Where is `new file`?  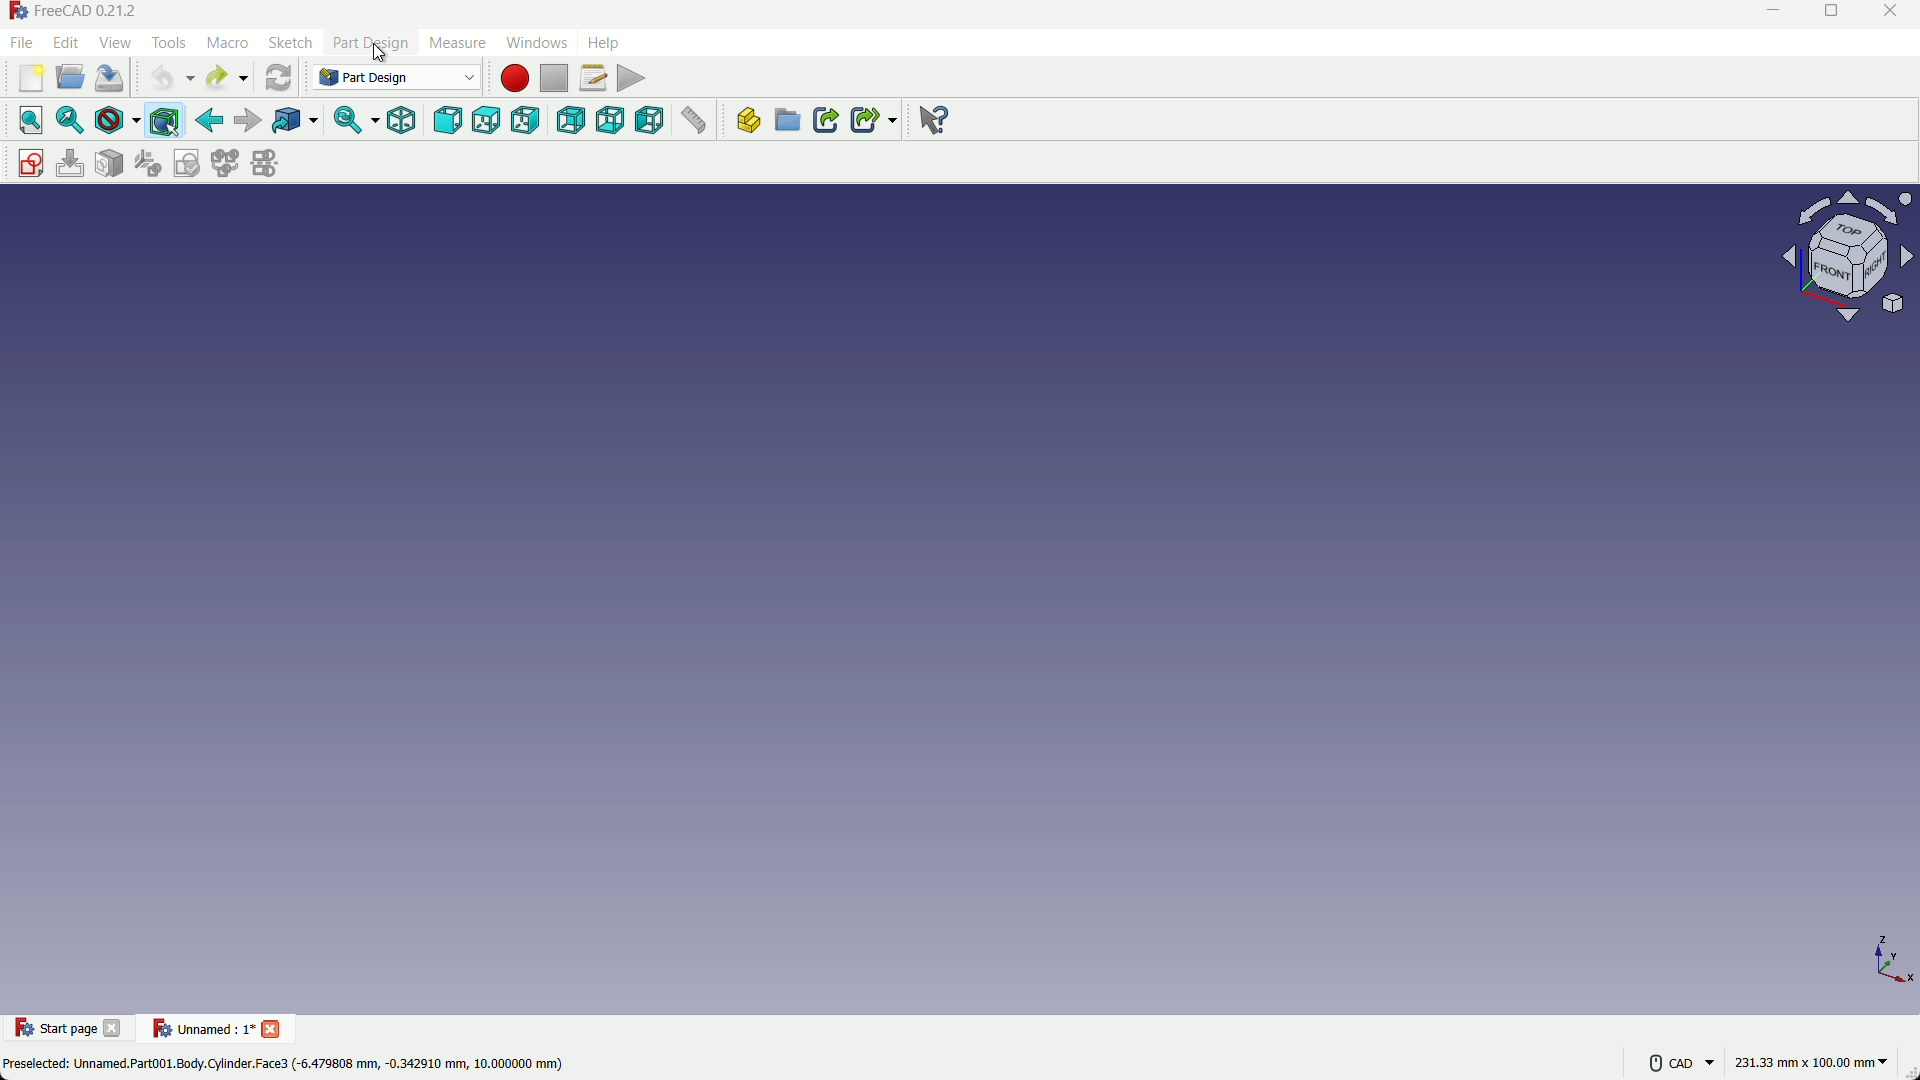
new file is located at coordinates (32, 79).